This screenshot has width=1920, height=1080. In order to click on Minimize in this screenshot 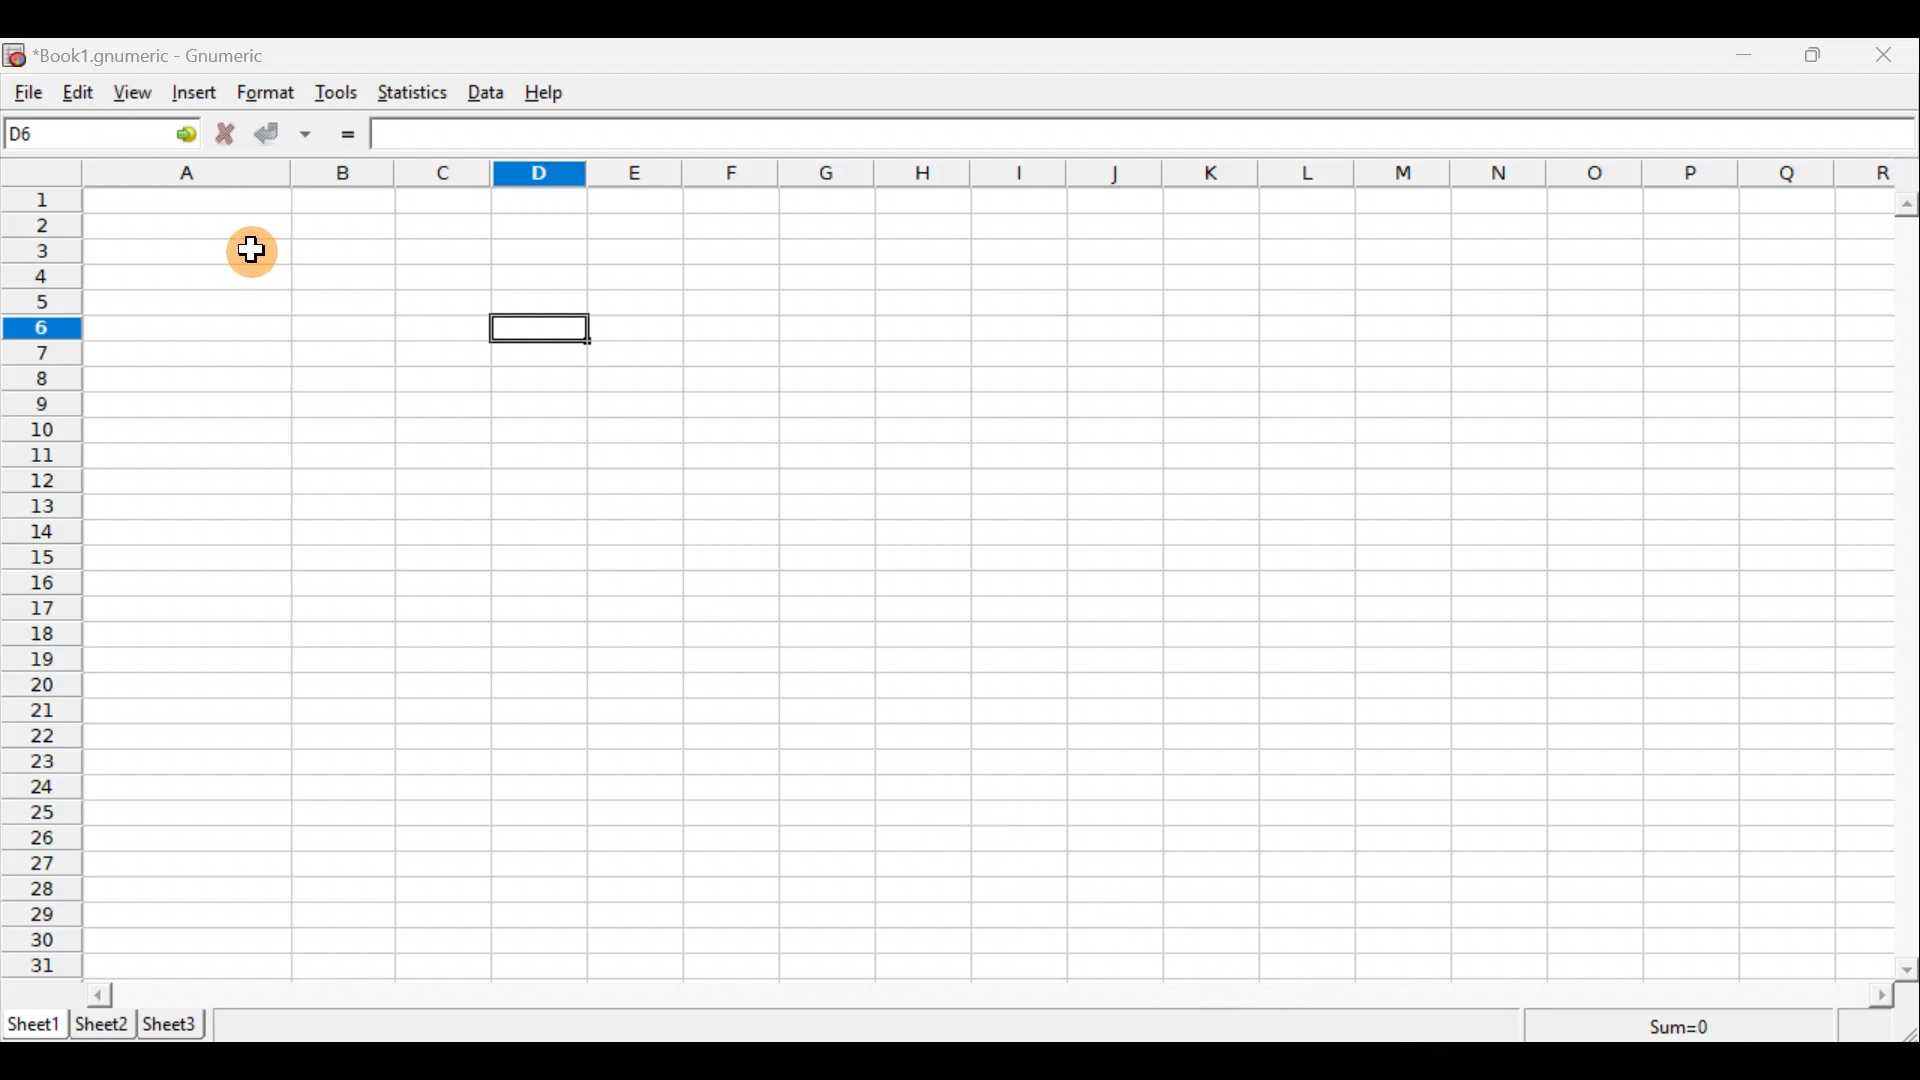, I will do `click(1745, 57)`.